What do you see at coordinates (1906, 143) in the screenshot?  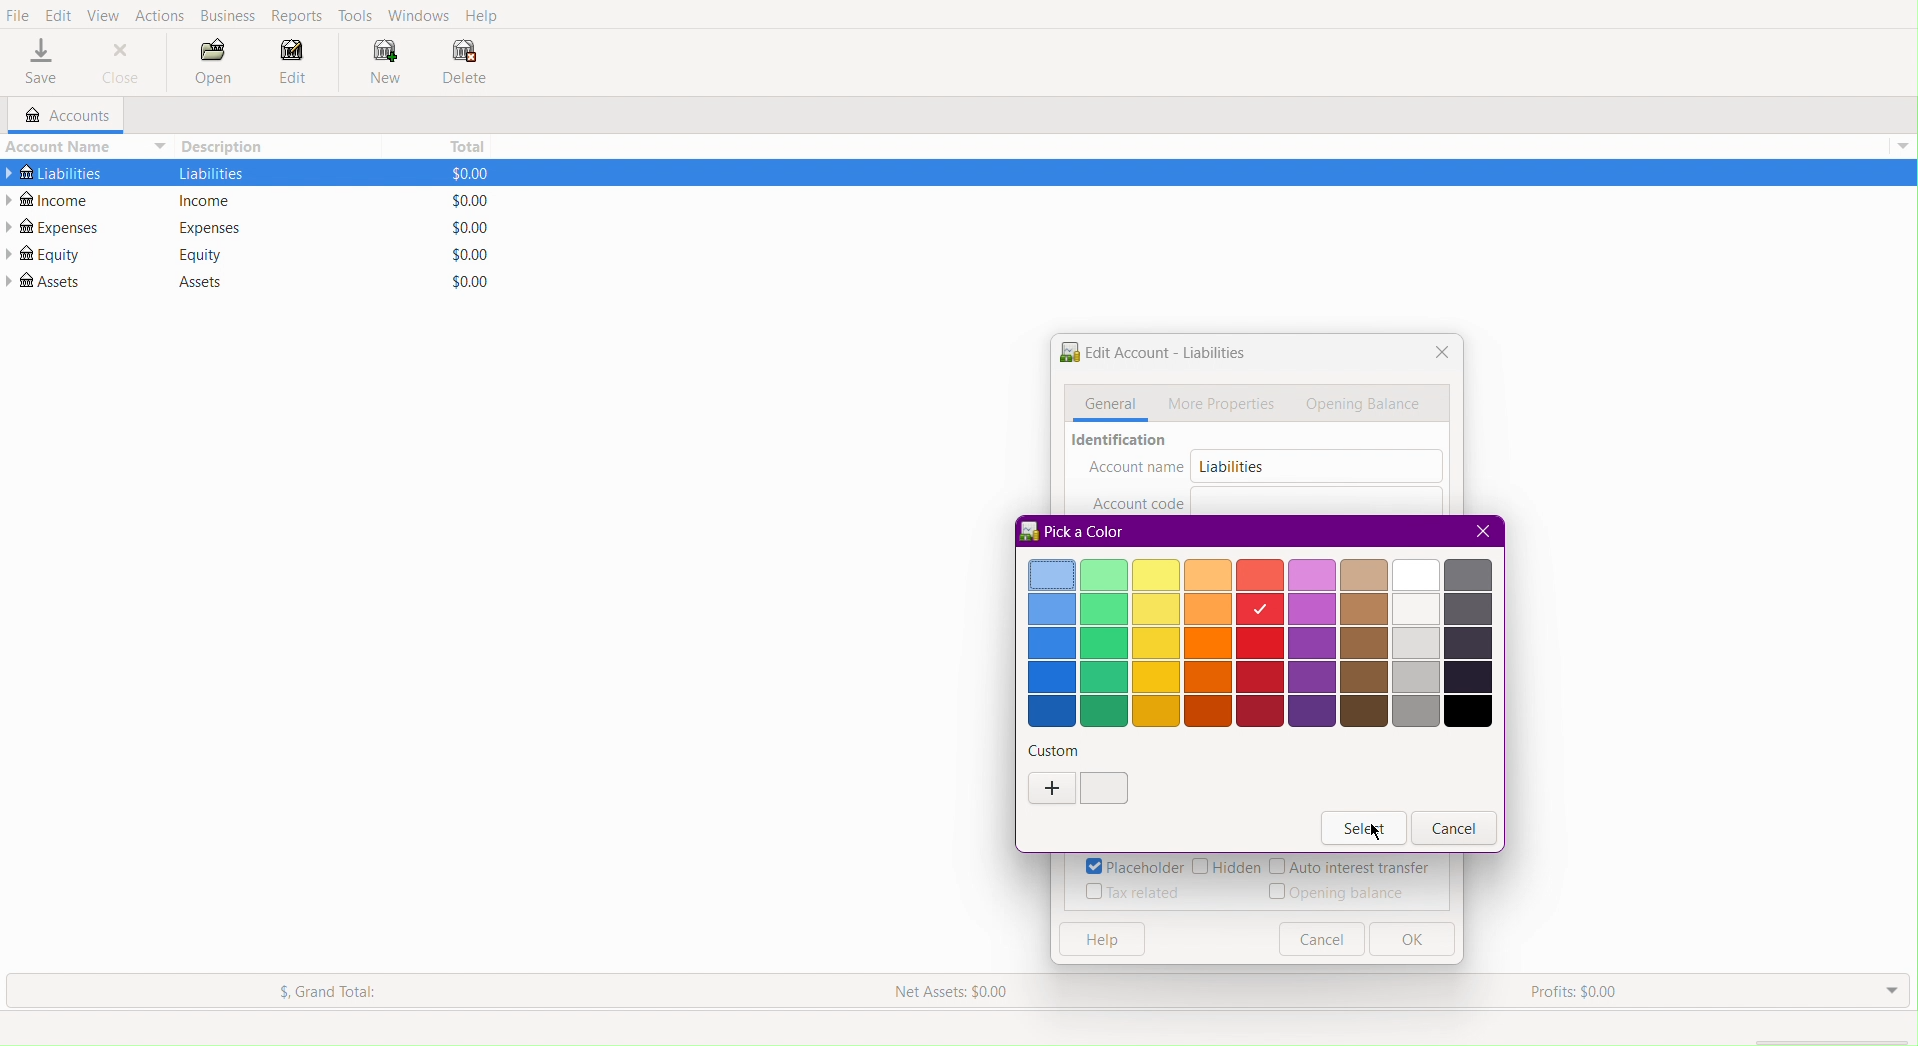 I see `drop down` at bounding box center [1906, 143].